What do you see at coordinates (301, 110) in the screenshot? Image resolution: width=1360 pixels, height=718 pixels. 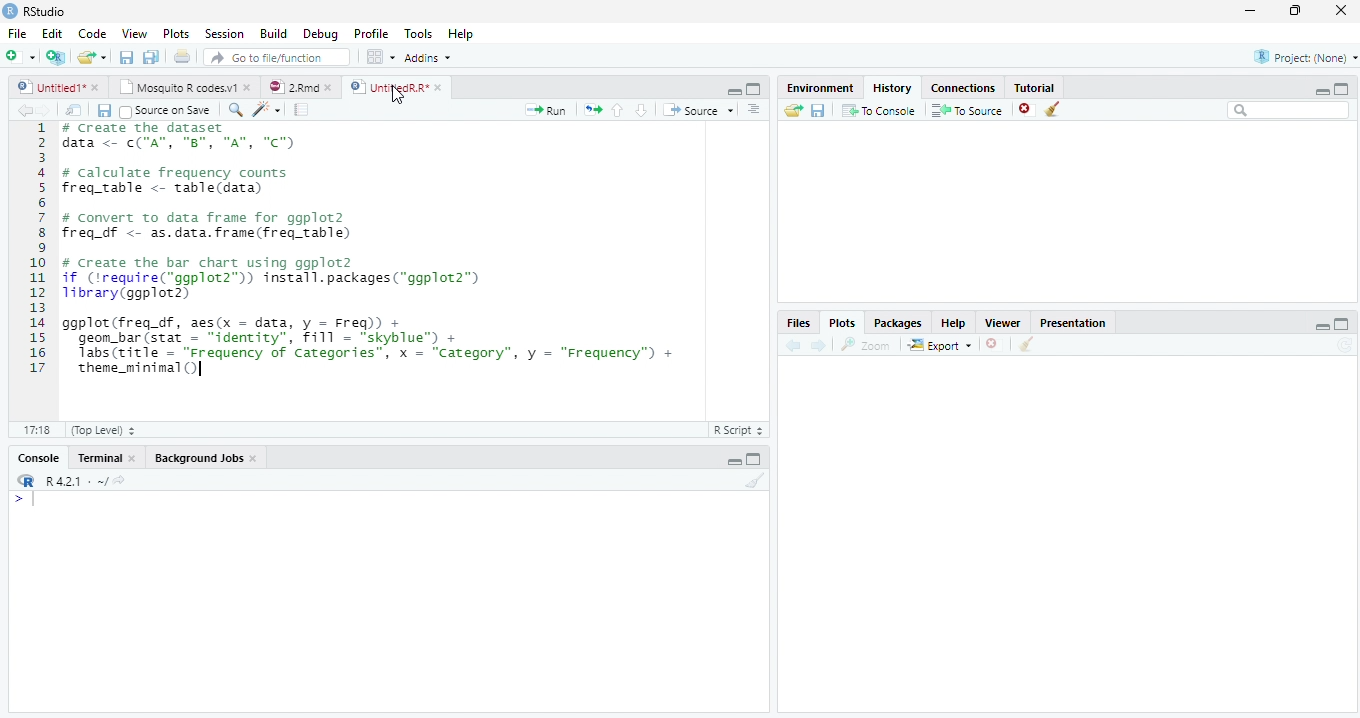 I see `Pages` at bounding box center [301, 110].